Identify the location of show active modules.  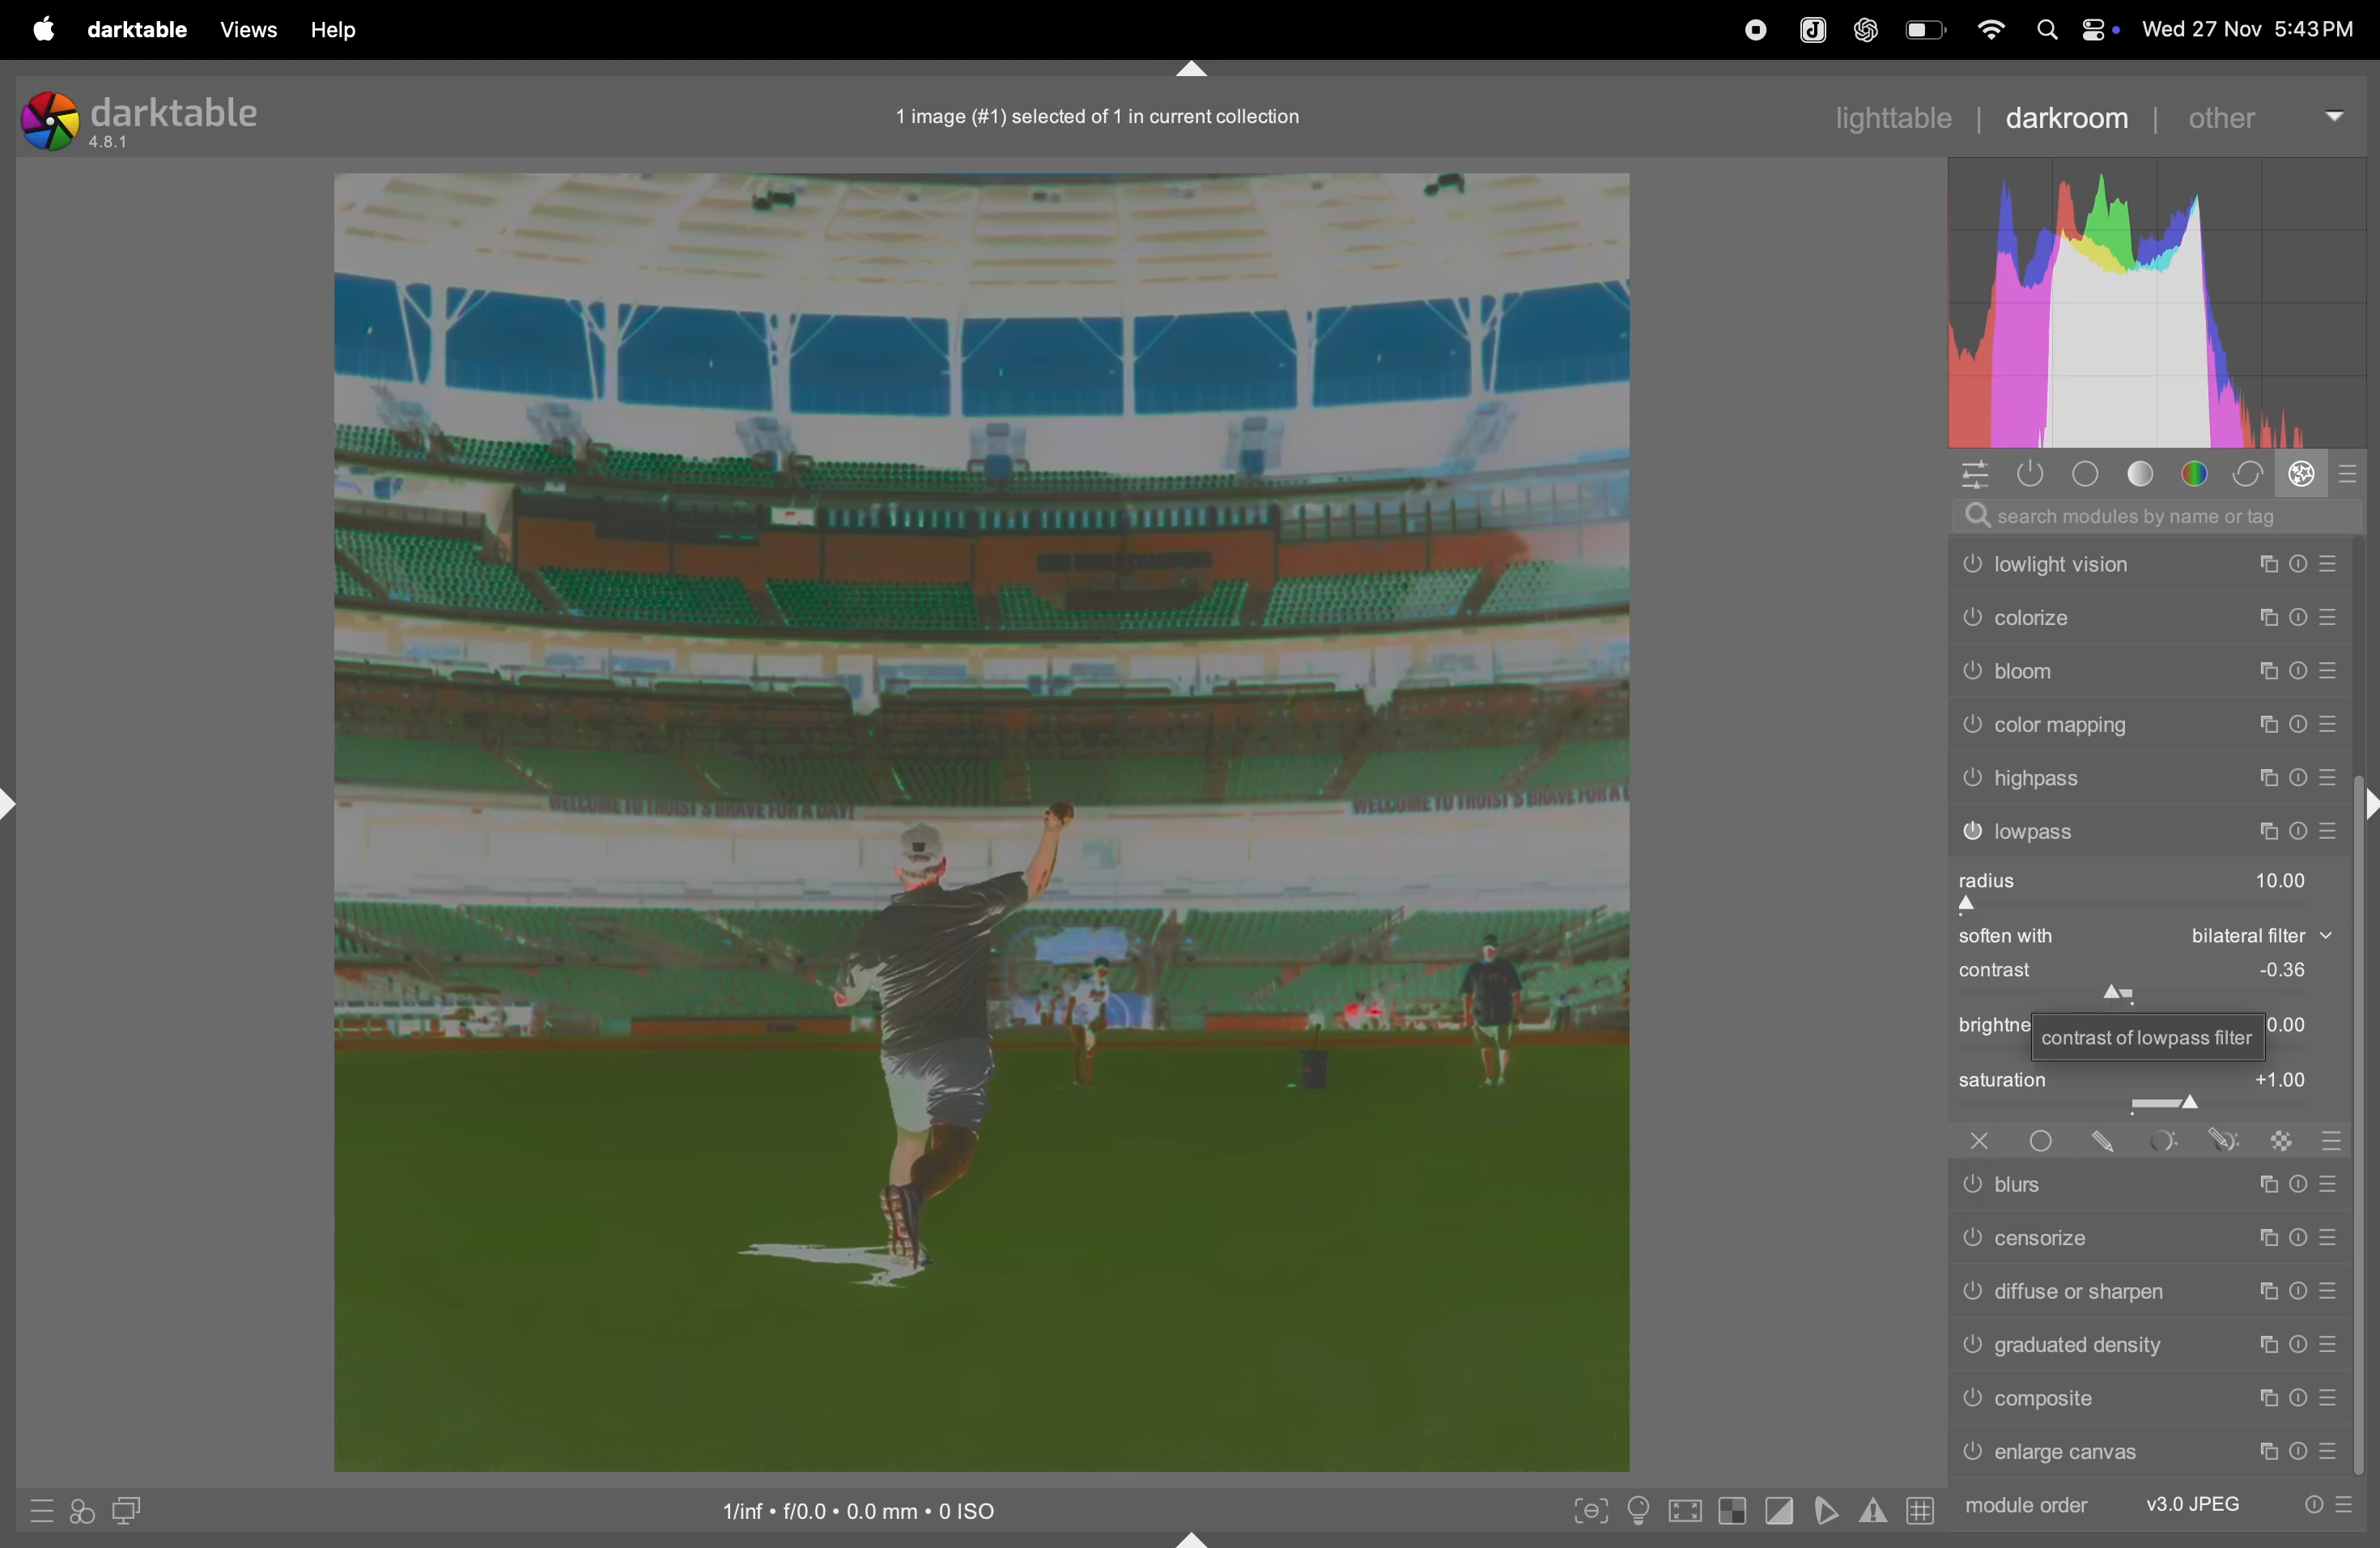
(2026, 474).